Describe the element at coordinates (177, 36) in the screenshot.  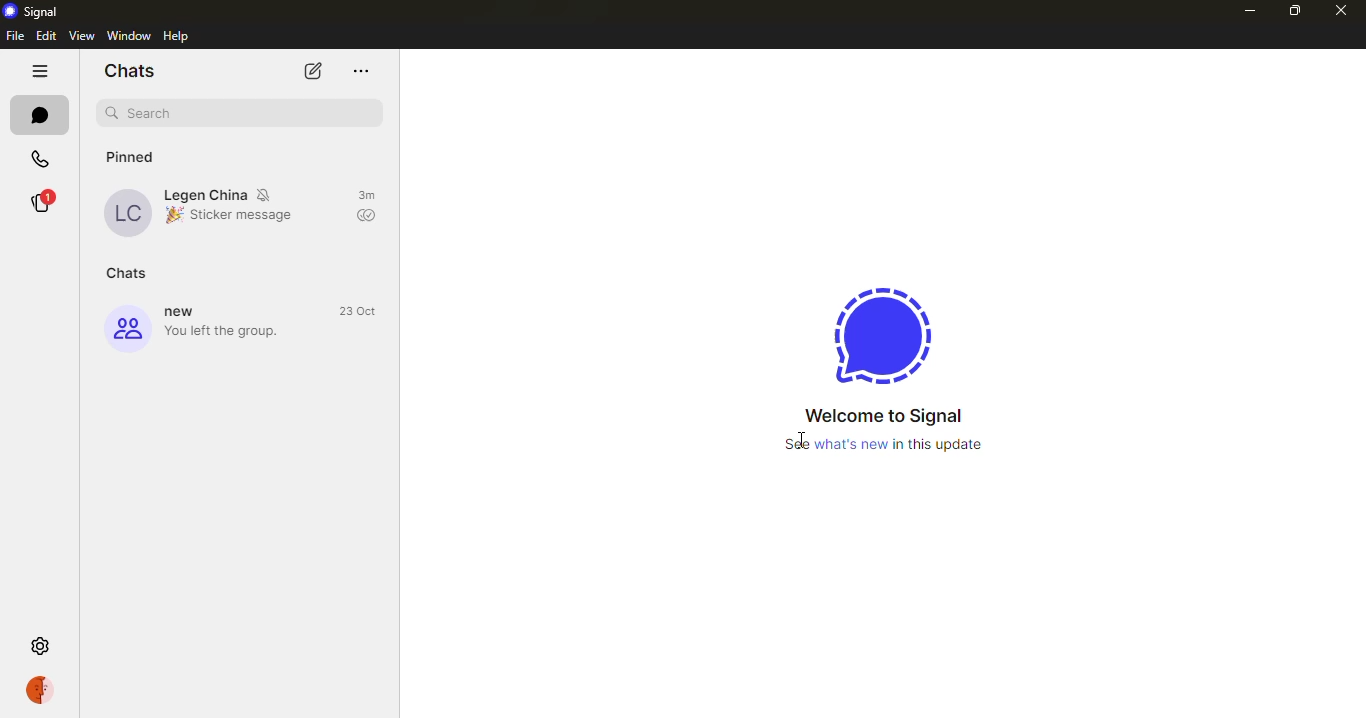
I see `help` at that location.